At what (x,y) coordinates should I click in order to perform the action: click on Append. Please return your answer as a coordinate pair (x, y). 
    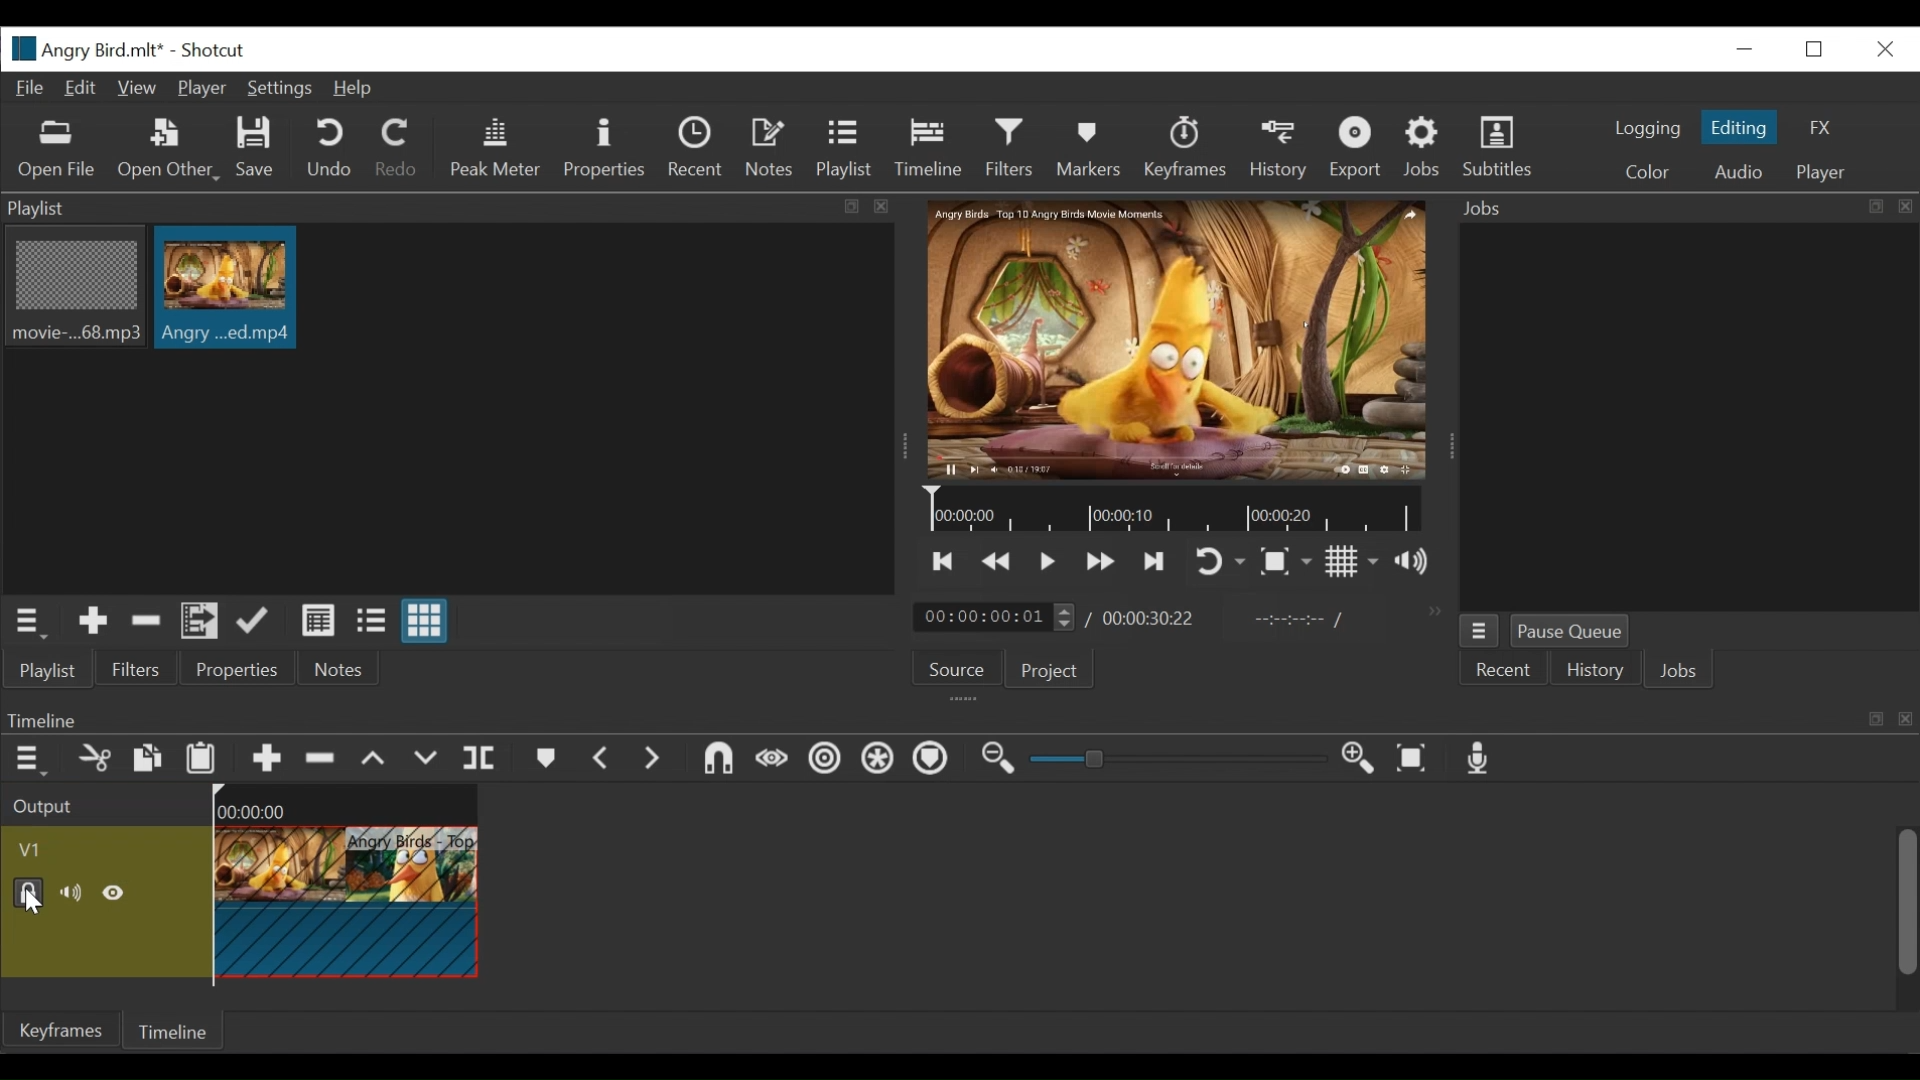
    Looking at the image, I should click on (265, 760).